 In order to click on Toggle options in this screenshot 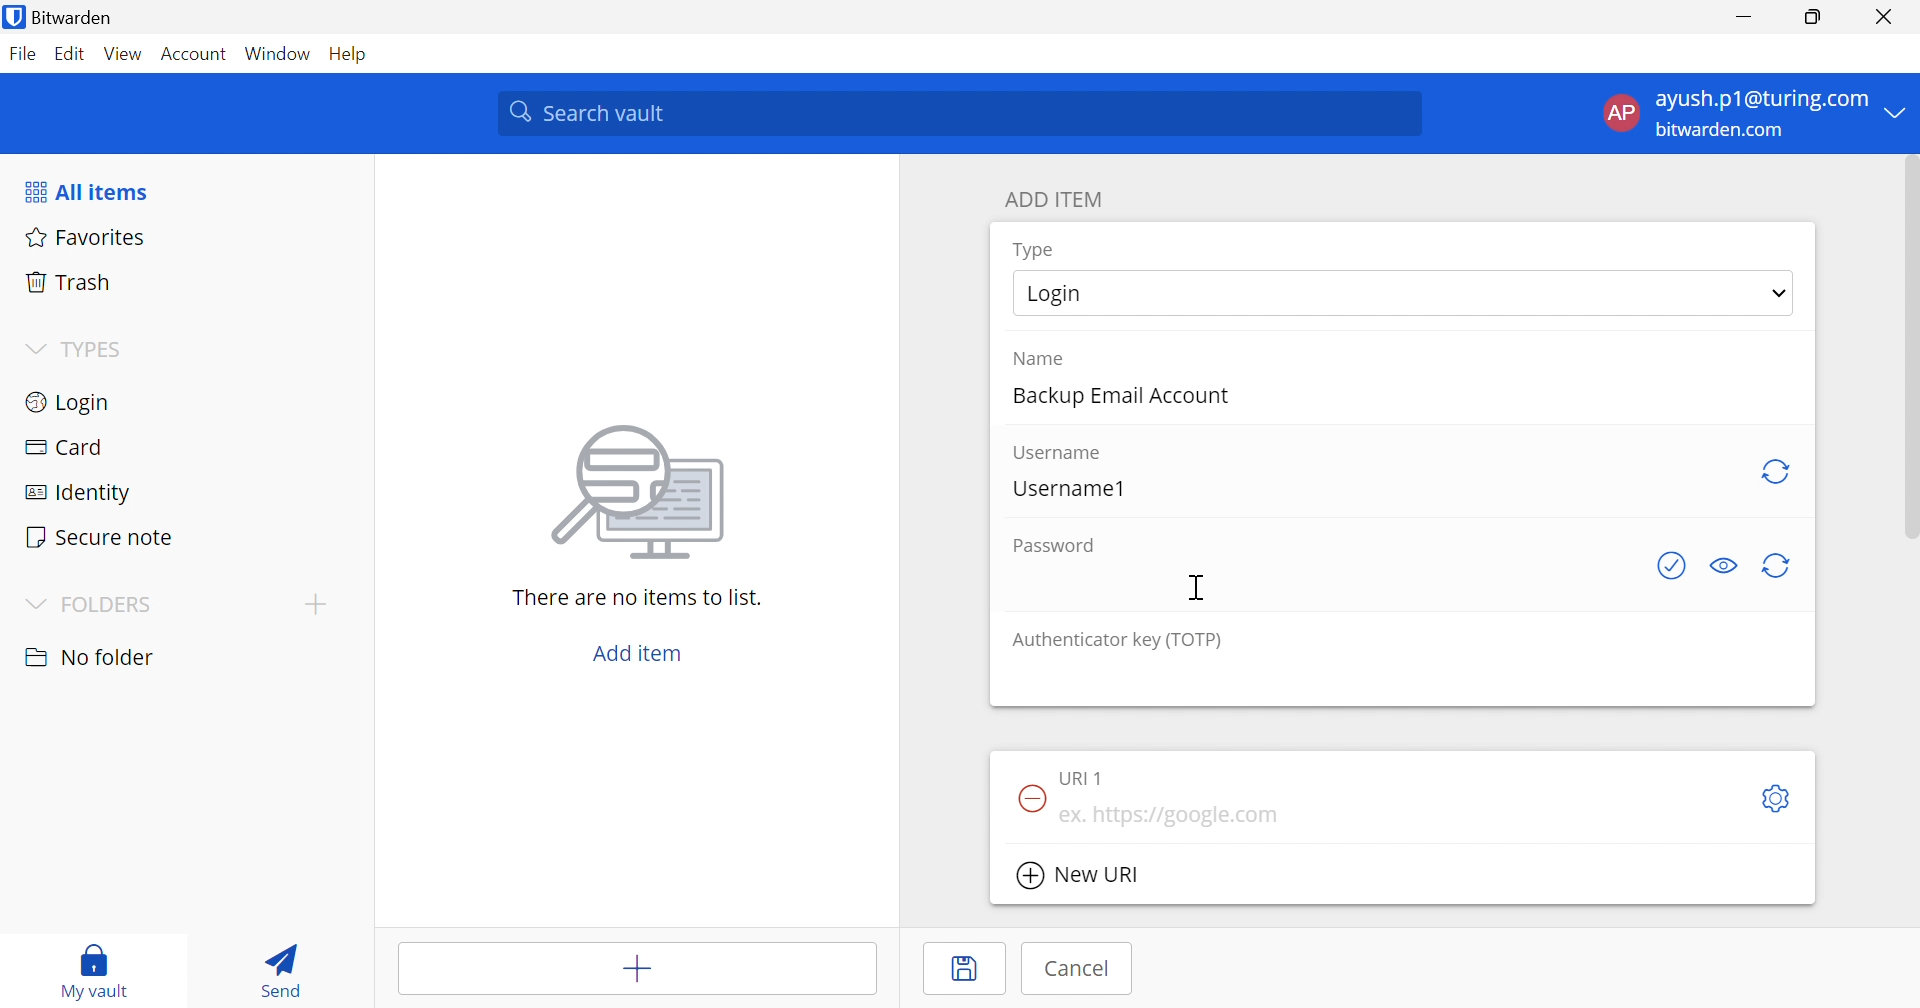, I will do `click(1779, 800)`.